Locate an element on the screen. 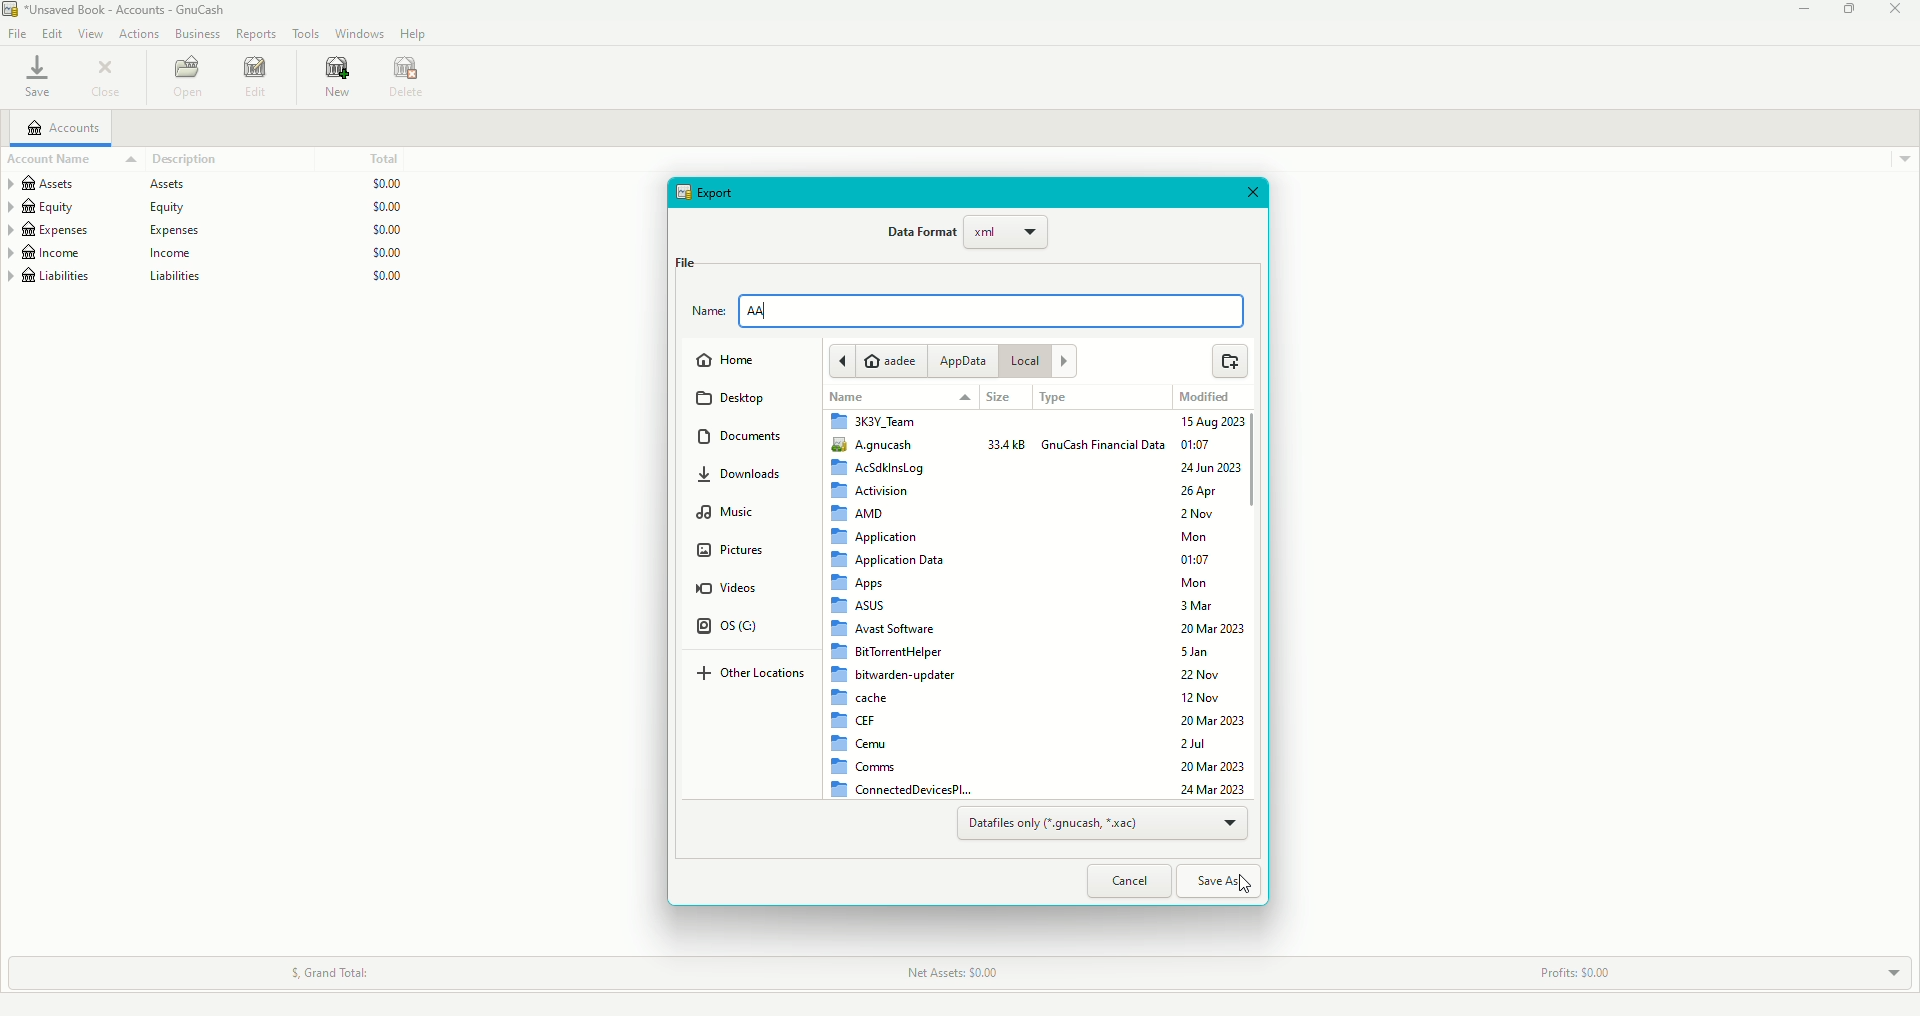  View is located at coordinates (89, 34).